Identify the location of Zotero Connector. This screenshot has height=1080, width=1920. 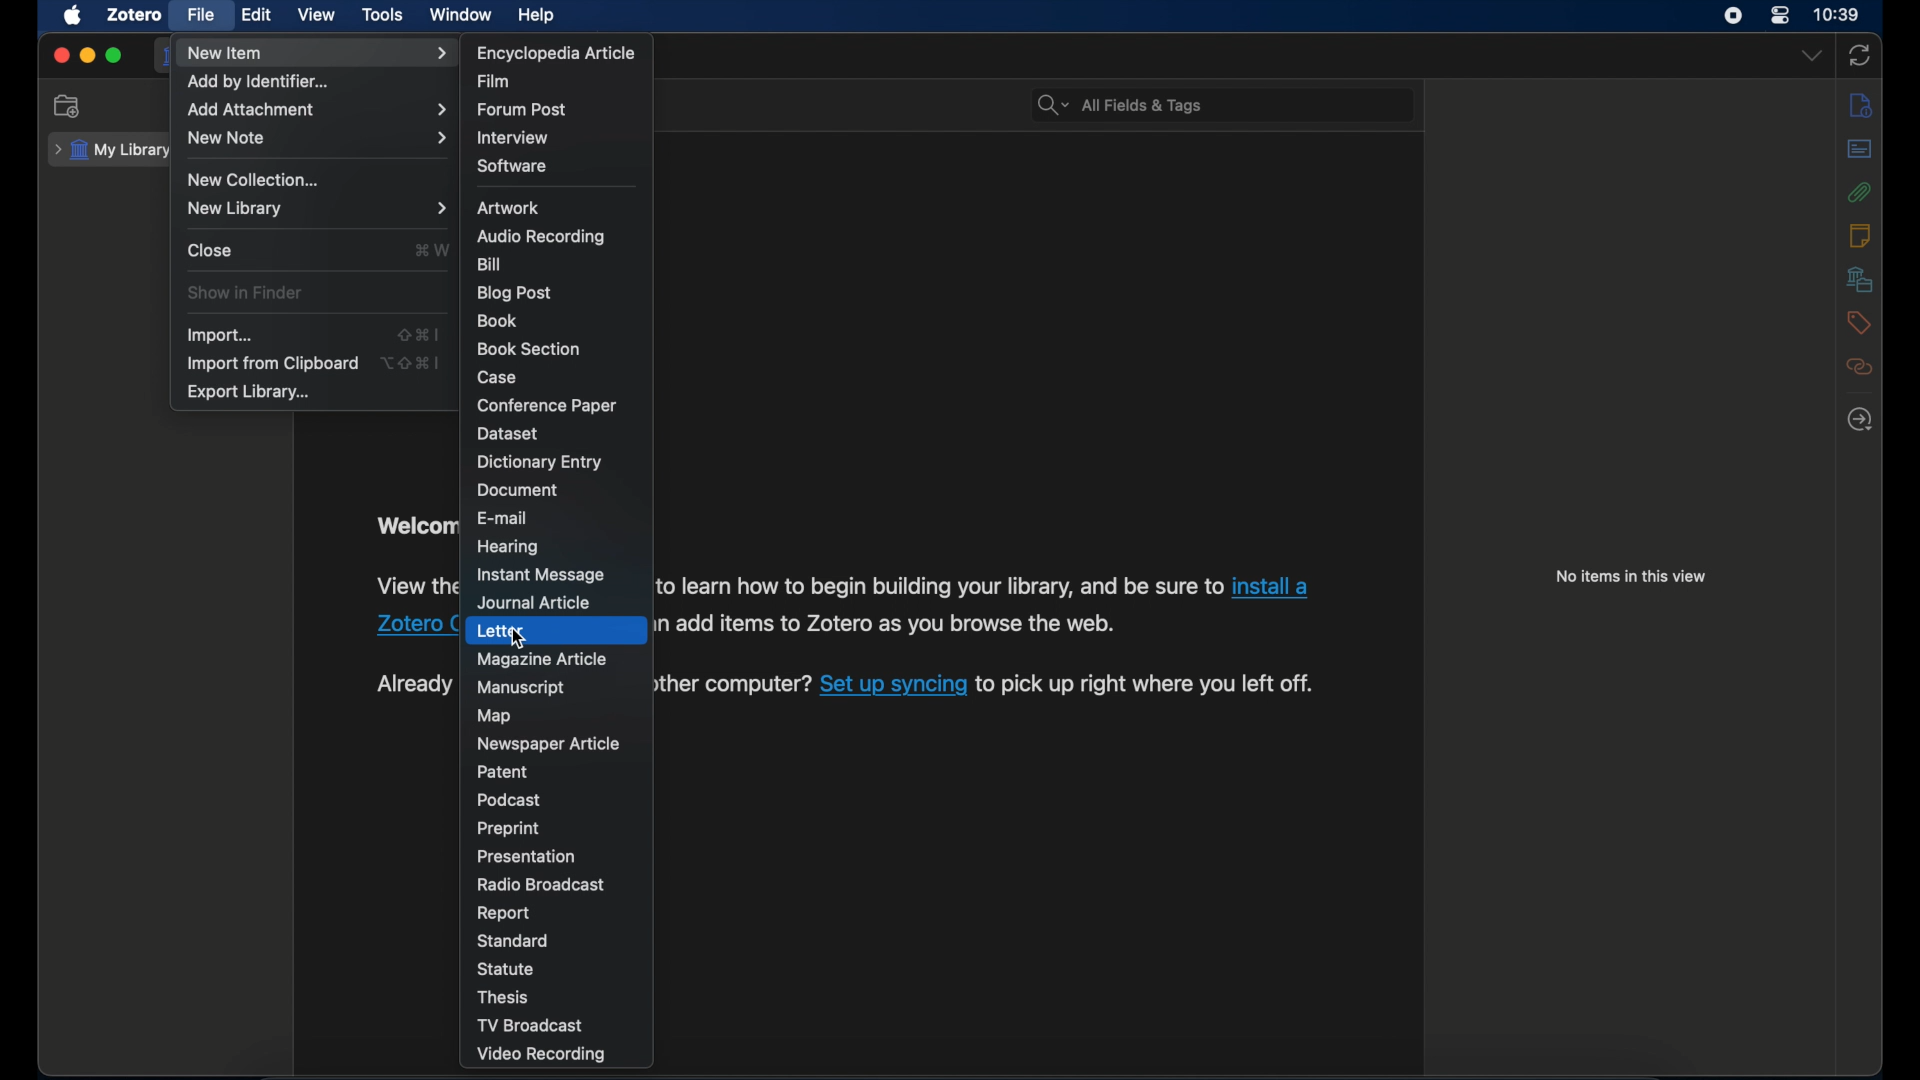
(418, 623).